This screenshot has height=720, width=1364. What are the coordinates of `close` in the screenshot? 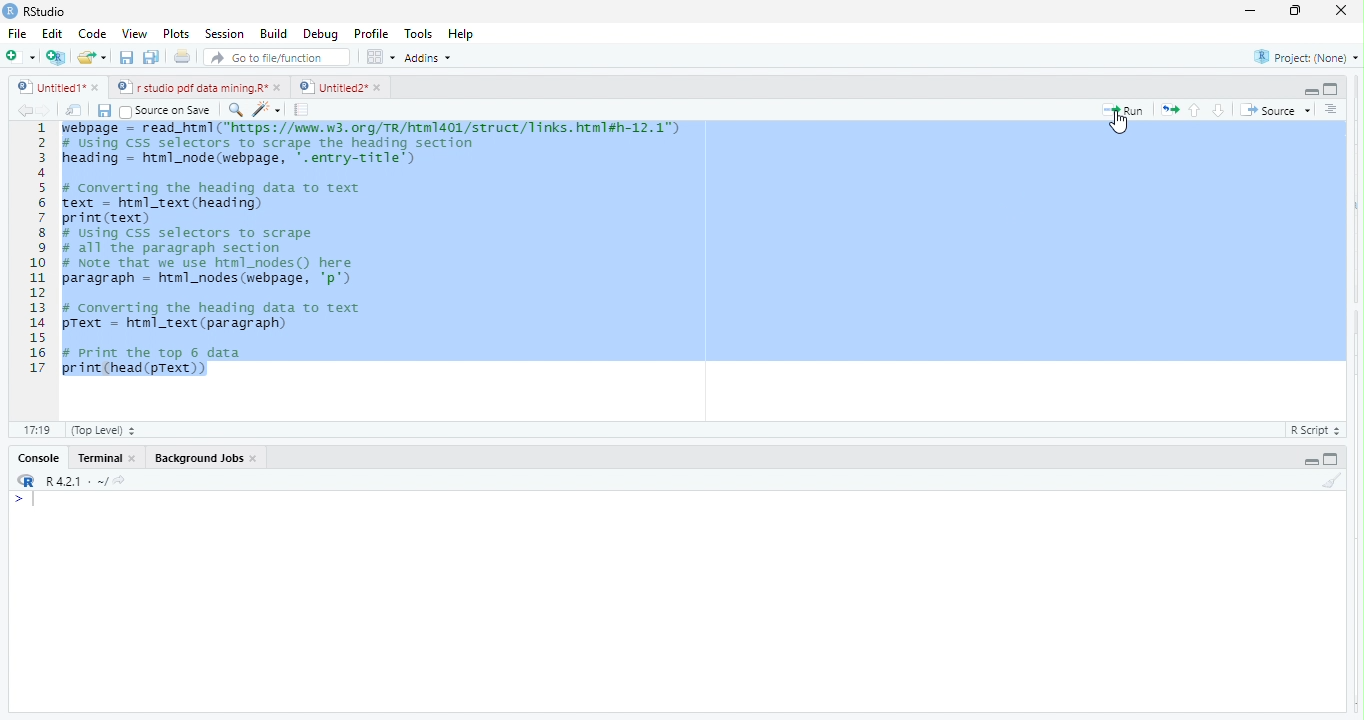 It's located at (255, 458).